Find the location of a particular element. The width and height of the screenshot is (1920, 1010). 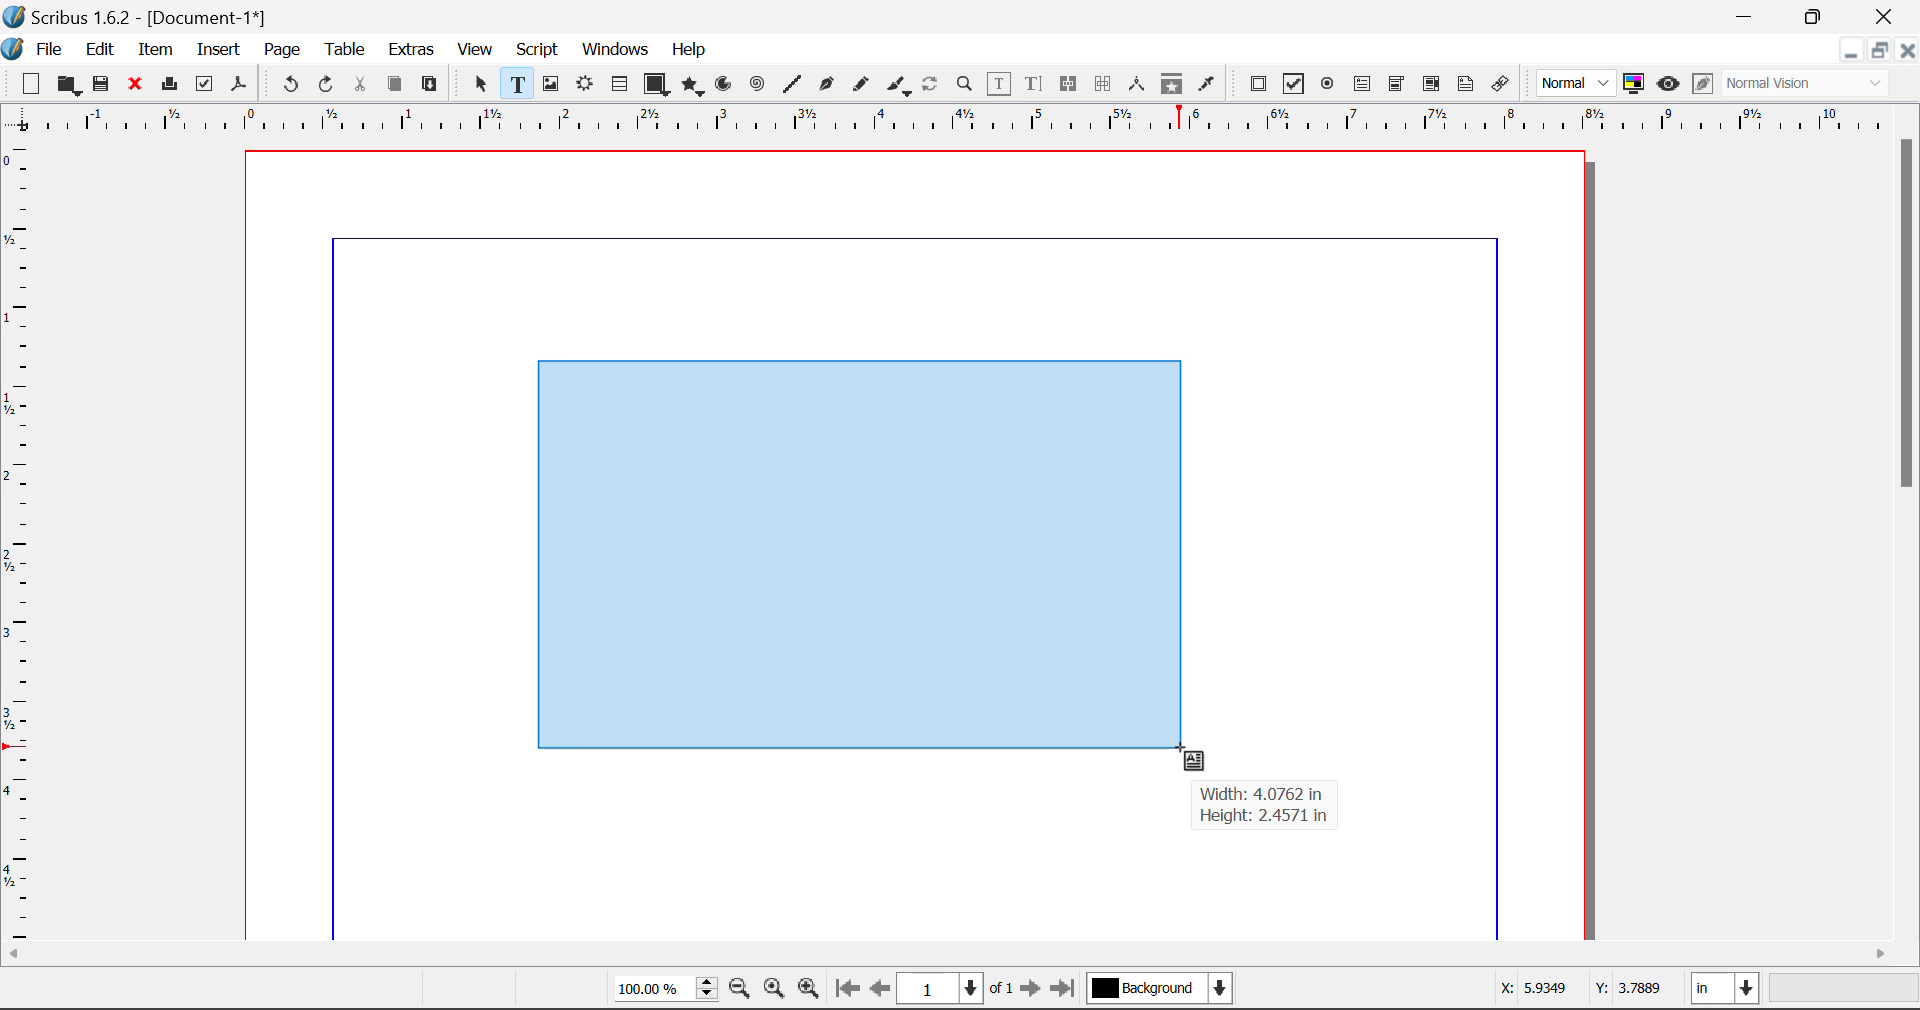

Previous Page is located at coordinates (883, 992).